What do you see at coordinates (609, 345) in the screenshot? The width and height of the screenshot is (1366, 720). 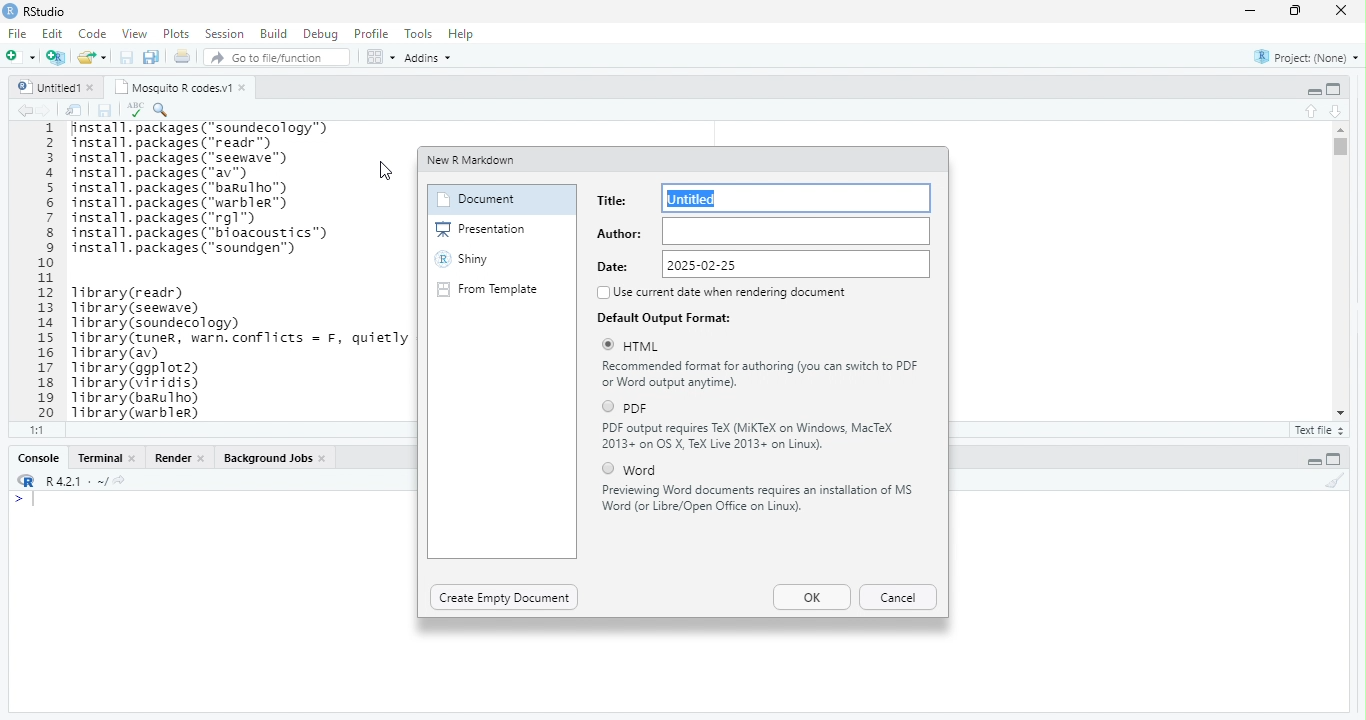 I see `Checkbox` at bounding box center [609, 345].